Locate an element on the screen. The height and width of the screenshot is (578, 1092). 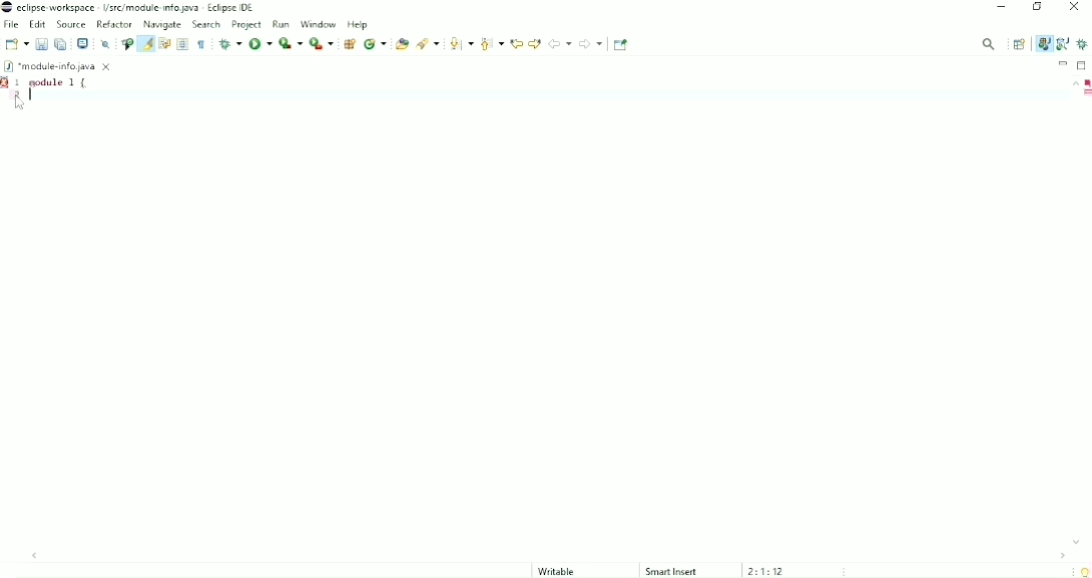
Toggle mark occurrences is located at coordinates (145, 43).